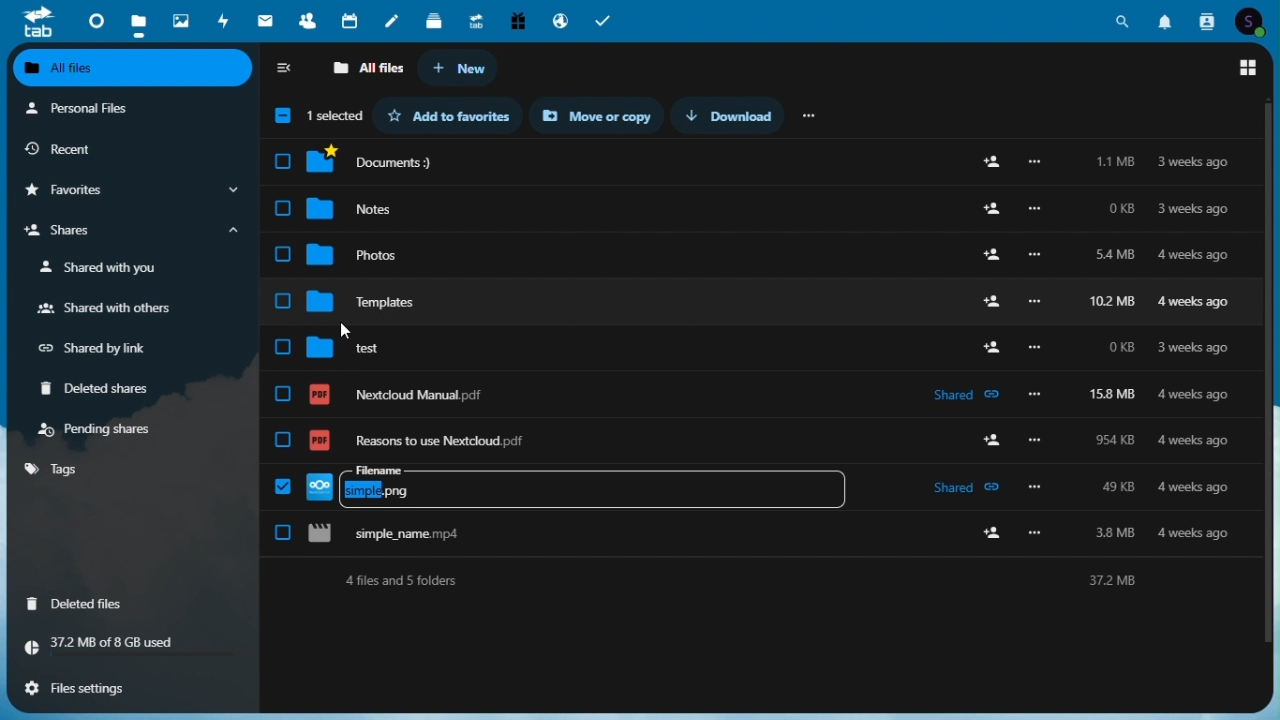 The height and width of the screenshot is (720, 1280). Describe the element at coordinates (91, 19) in the screenshot. I see `dashboard` at that location.